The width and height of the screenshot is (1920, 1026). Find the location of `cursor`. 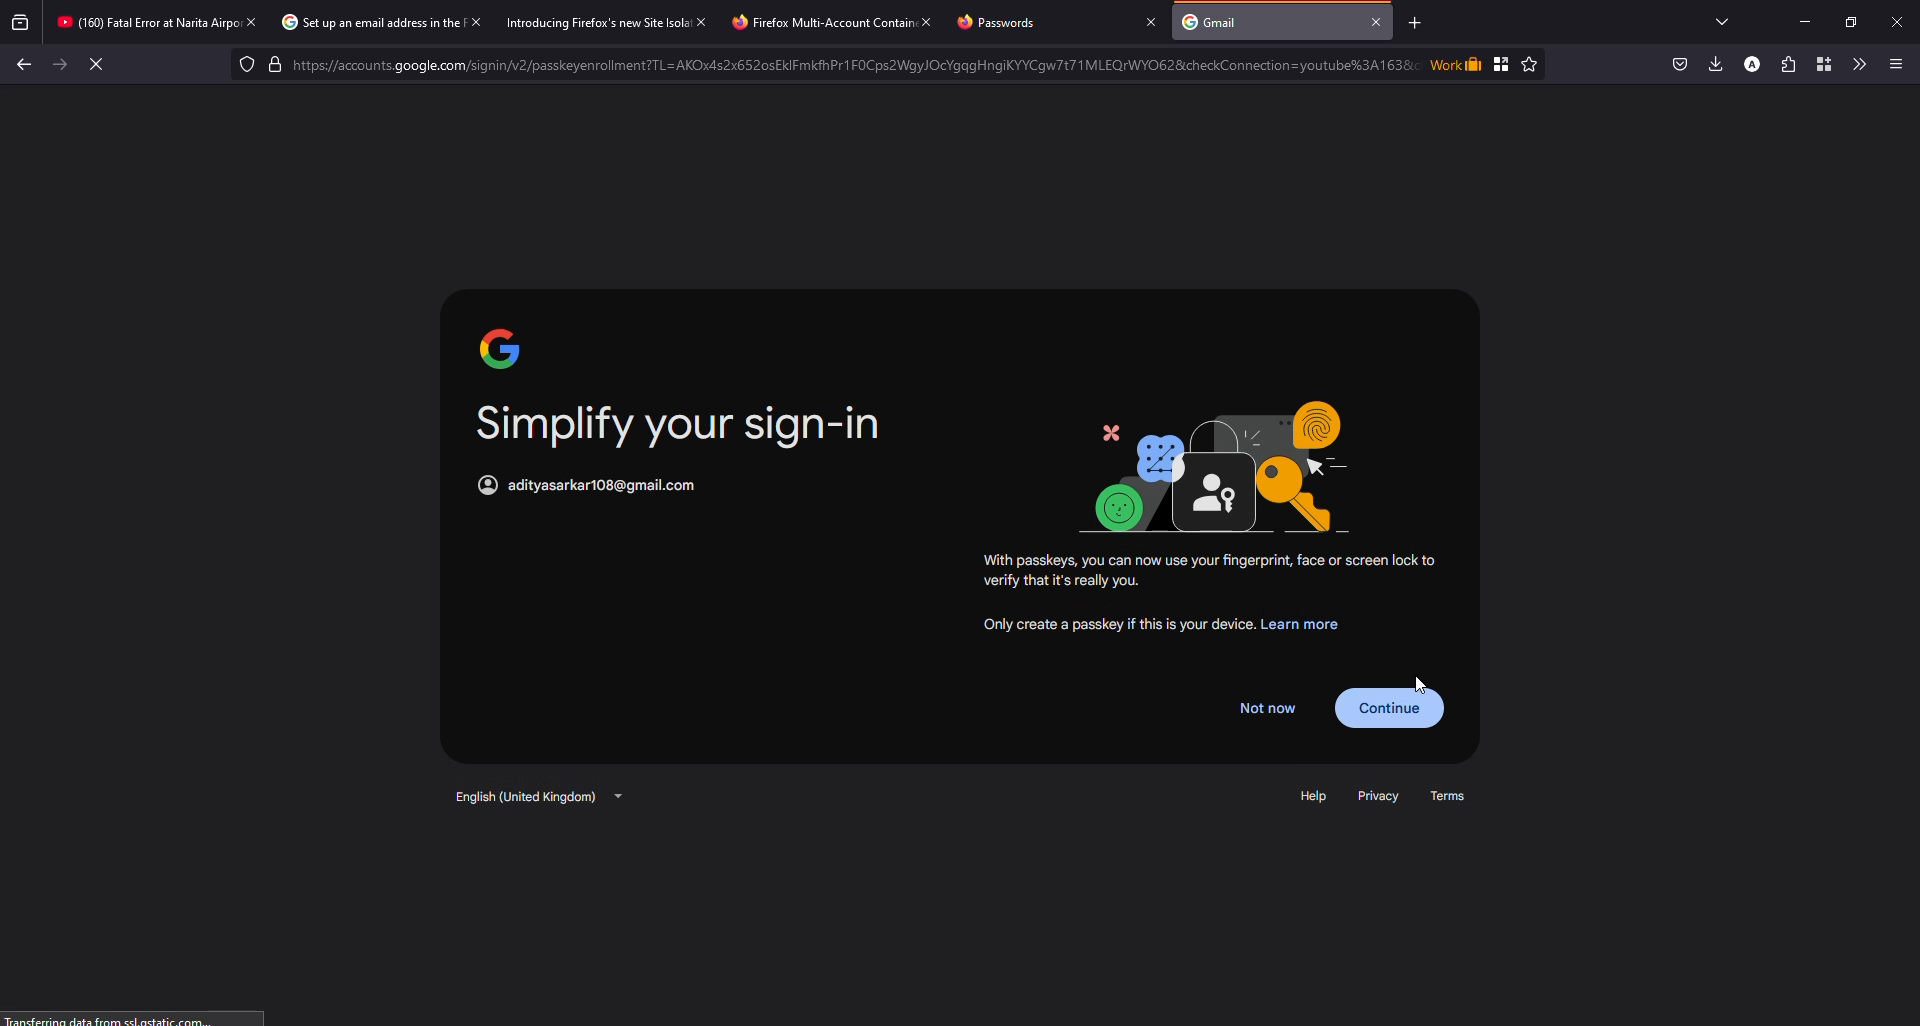

cursor is located at coordinates (1419, 677).